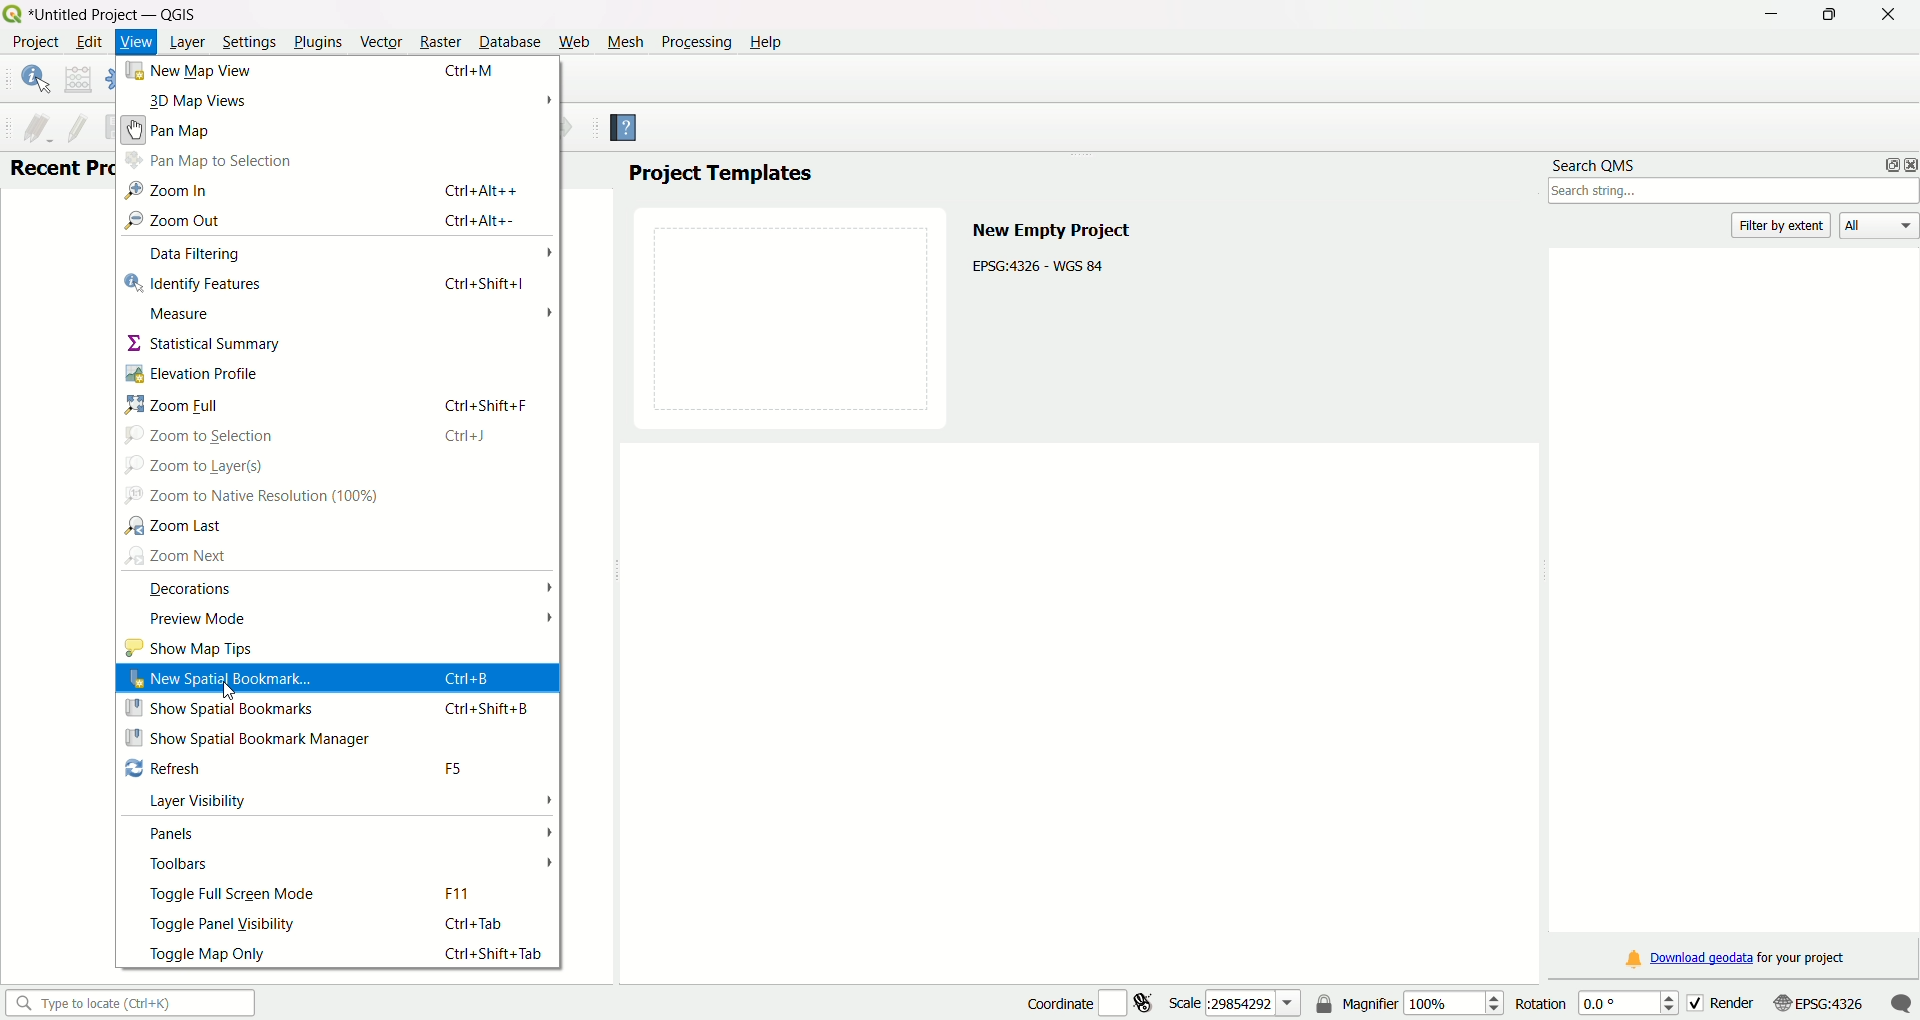 This screenshot has width=1920, height=1020. What do you see at coordinates (1734, 193) in the screenshot?
I see `search bar` at bounding box center [1734, 193].